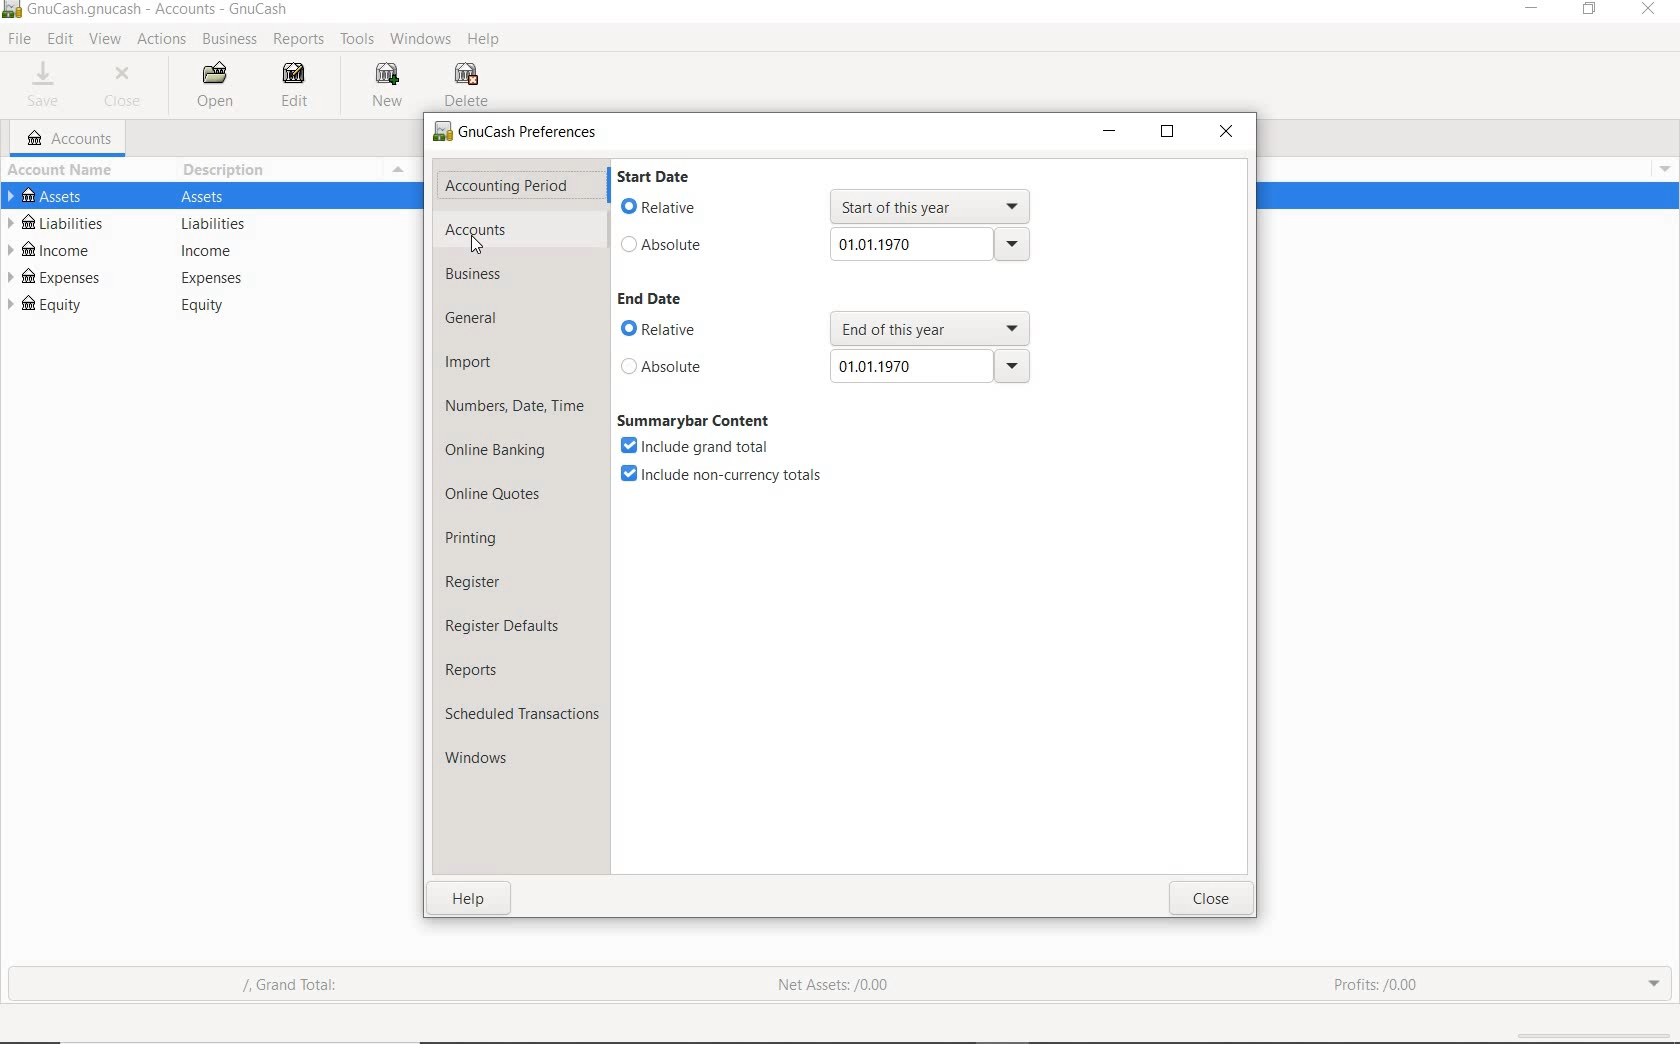 The image size is (1680, 1044). What do you see at coordinates (519, 135) in the screenshot?
I see `preferences` at bounding box center [519, 135].